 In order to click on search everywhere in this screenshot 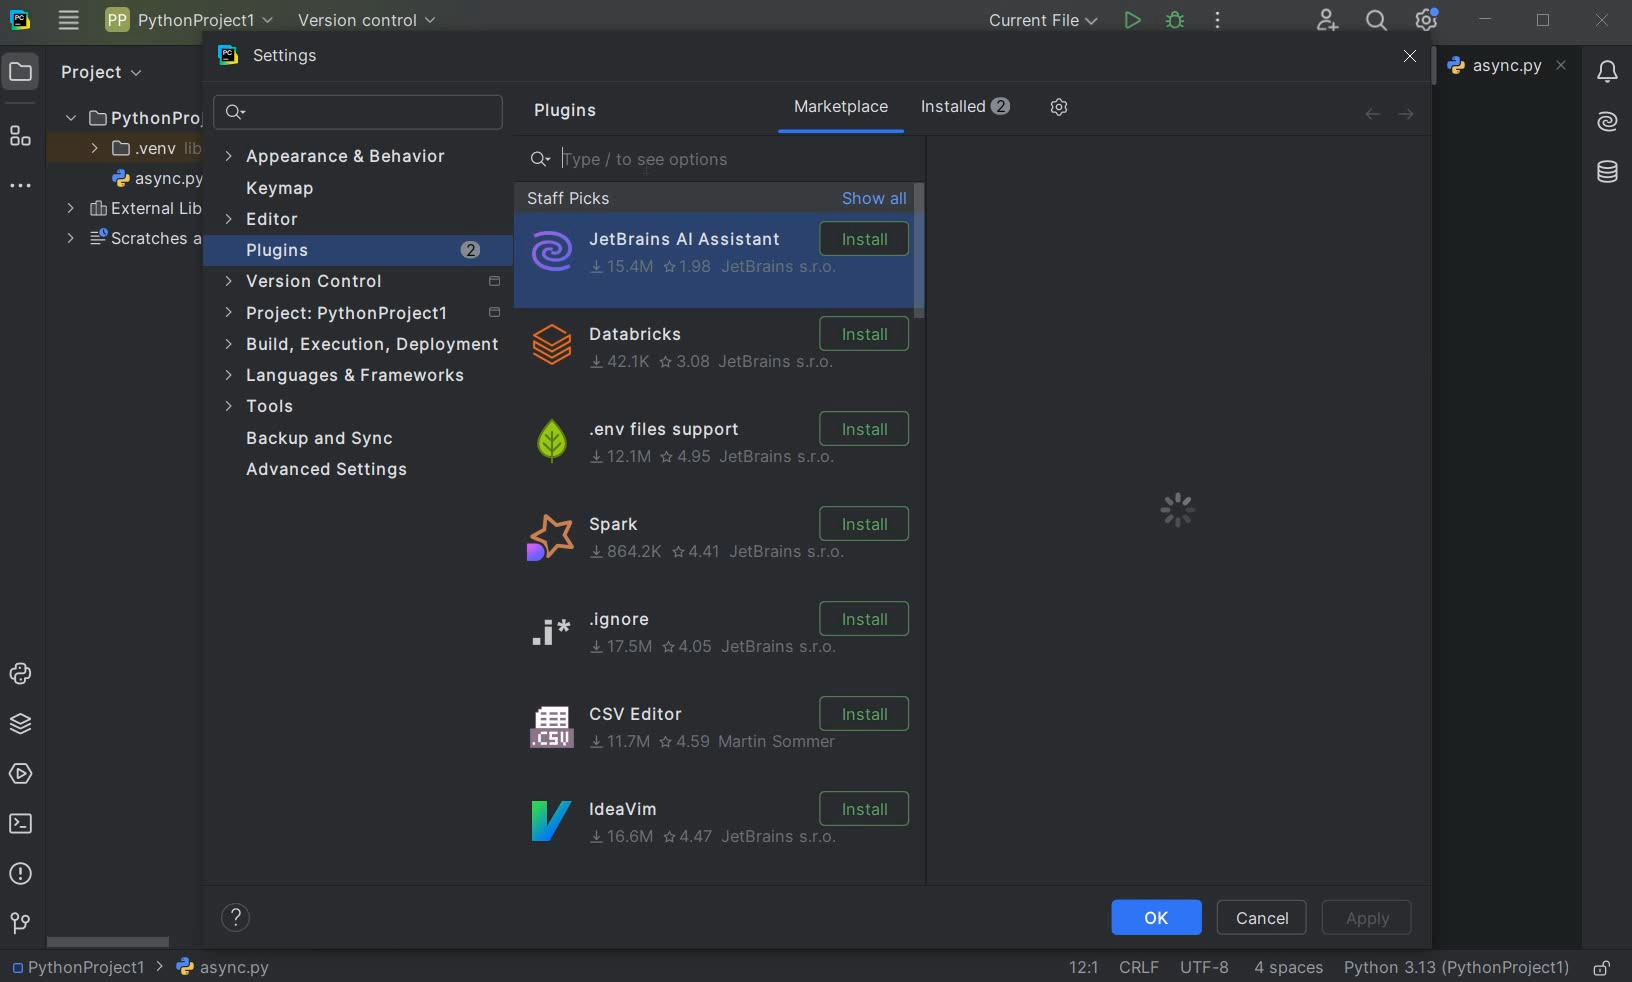, I will do `click(1378, 20)`.